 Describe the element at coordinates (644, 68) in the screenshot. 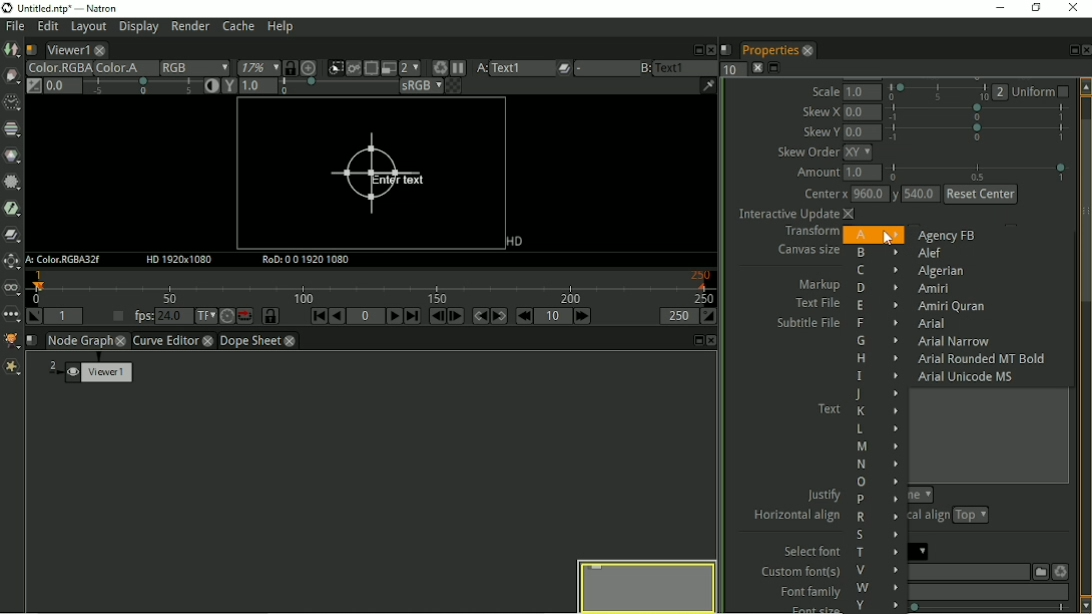

I see `B` at that location.